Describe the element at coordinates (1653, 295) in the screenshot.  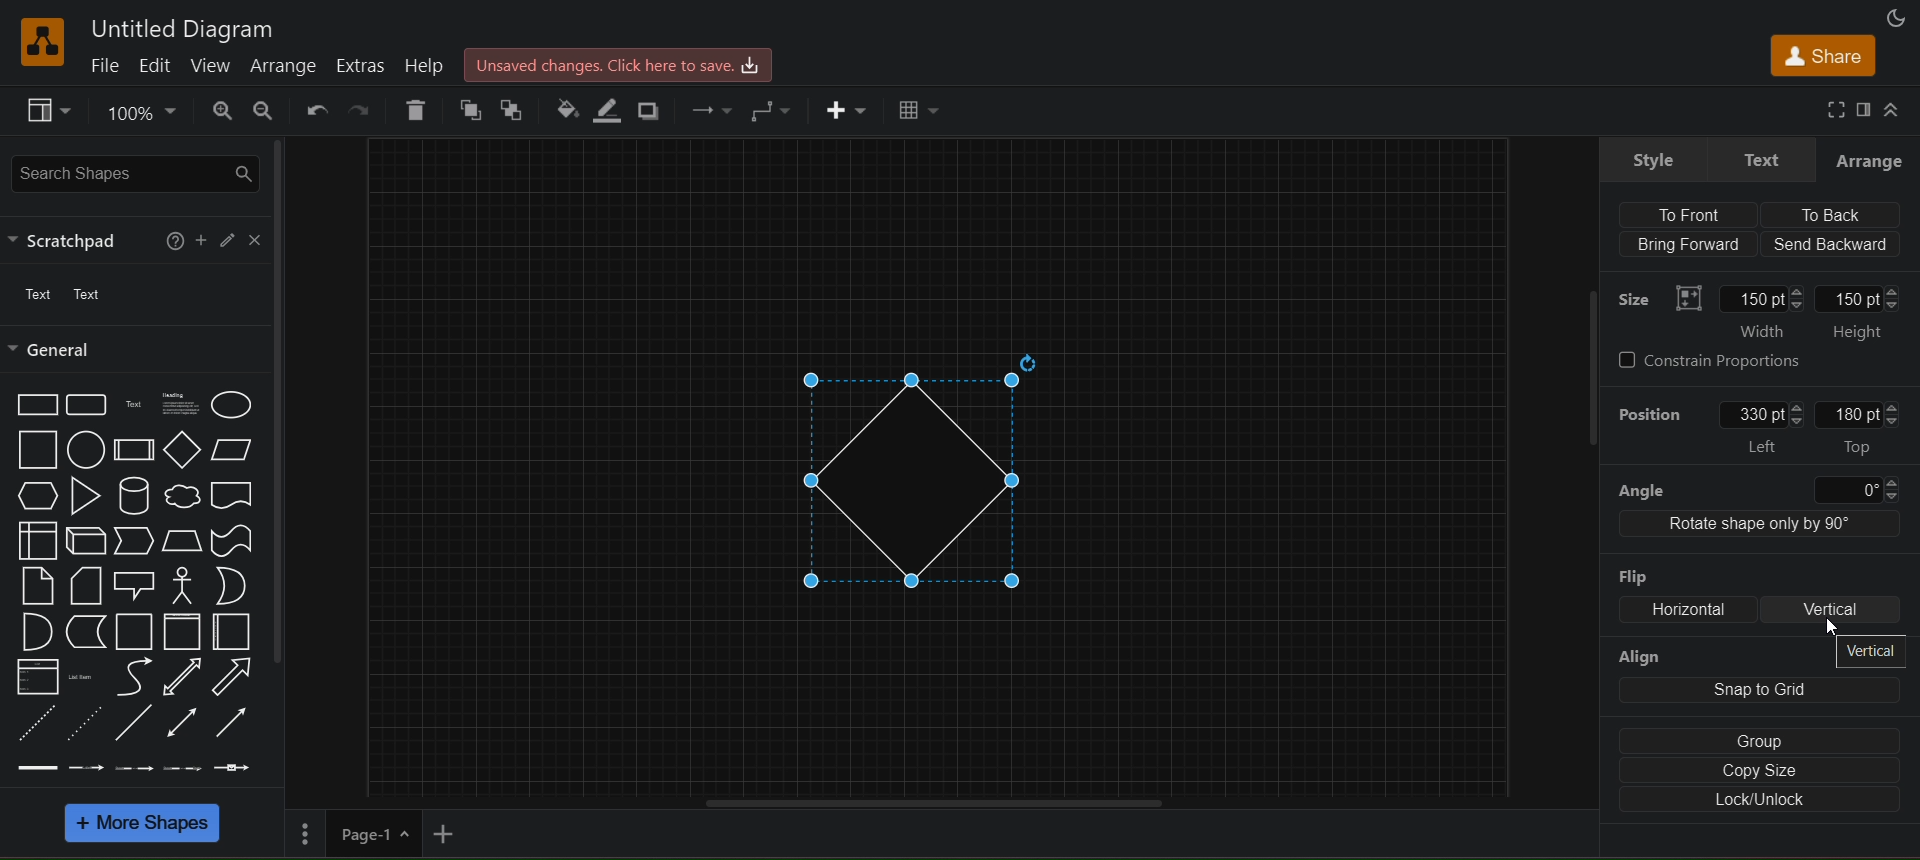
I see `size` at that location.